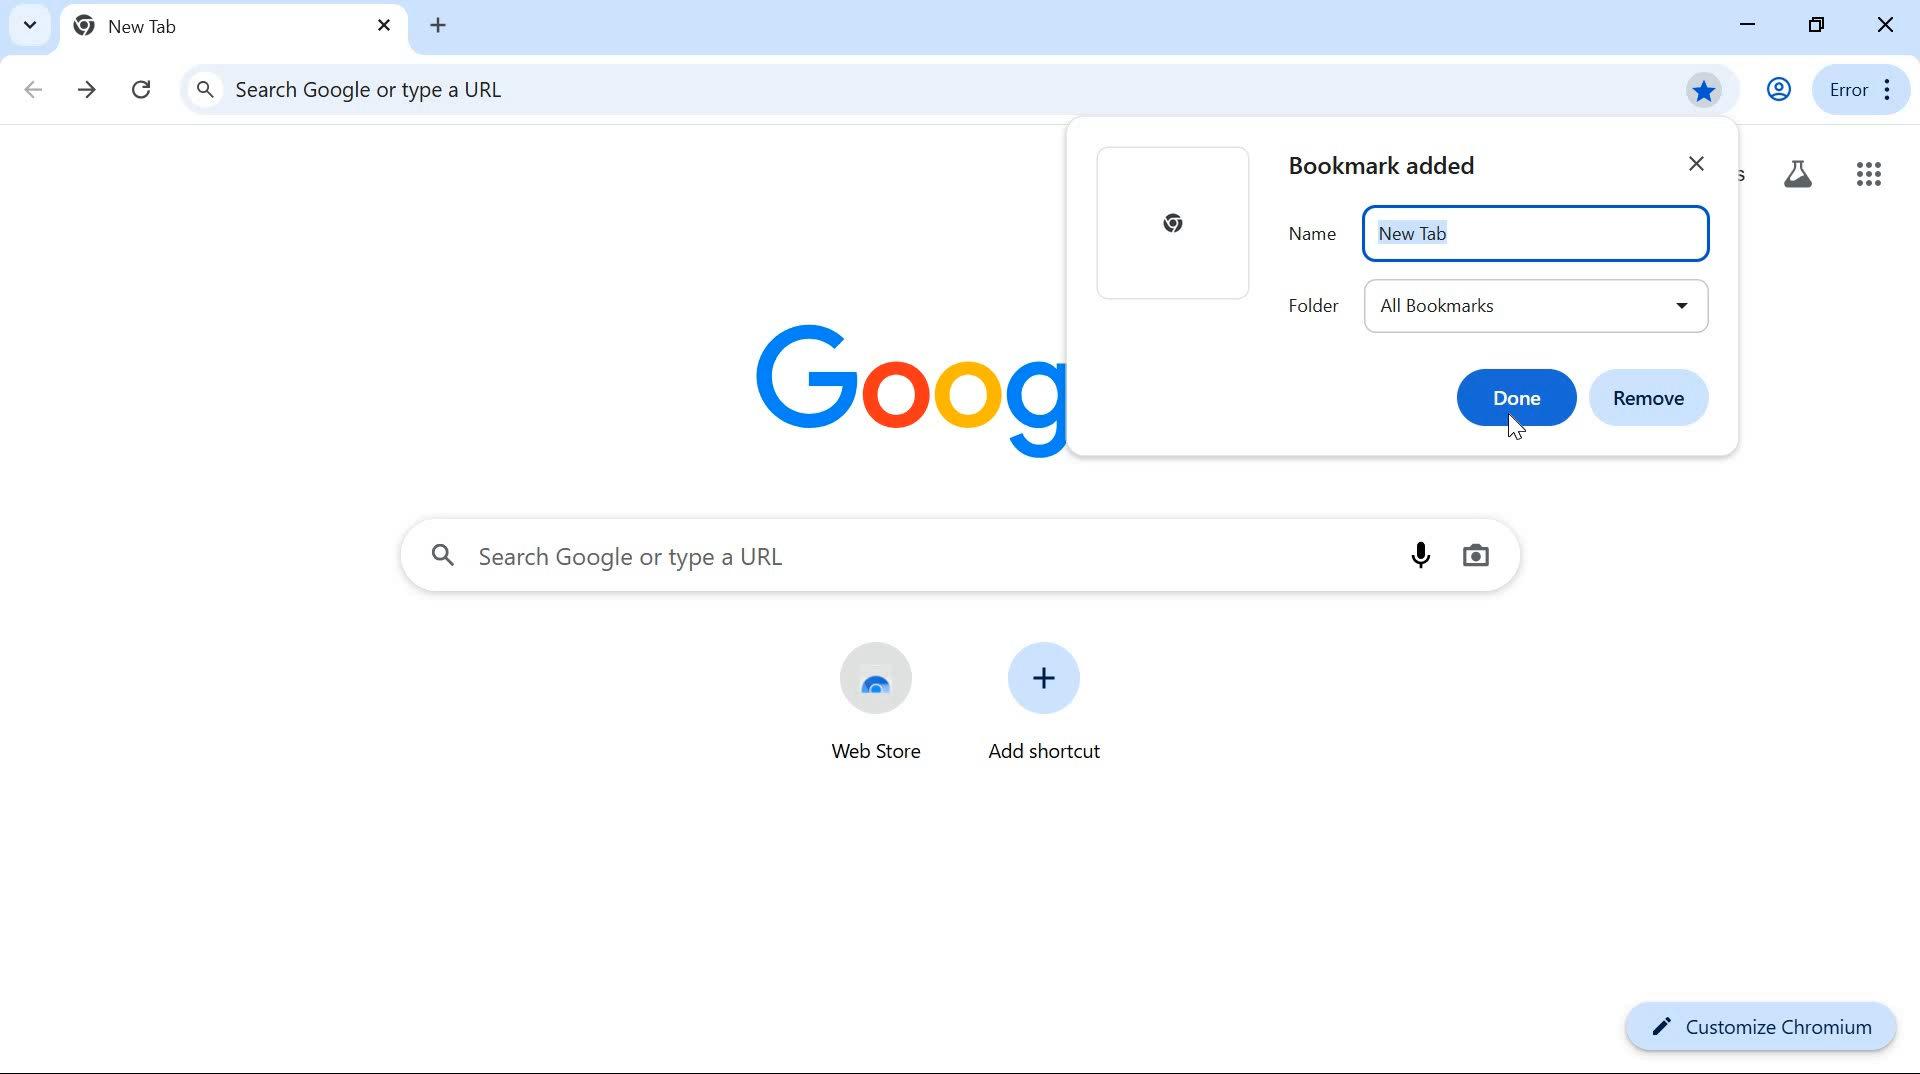  What do you see at coordinates (1647, 396) in the screenshot?
I see `remove` at bounding box center [1647, 396].